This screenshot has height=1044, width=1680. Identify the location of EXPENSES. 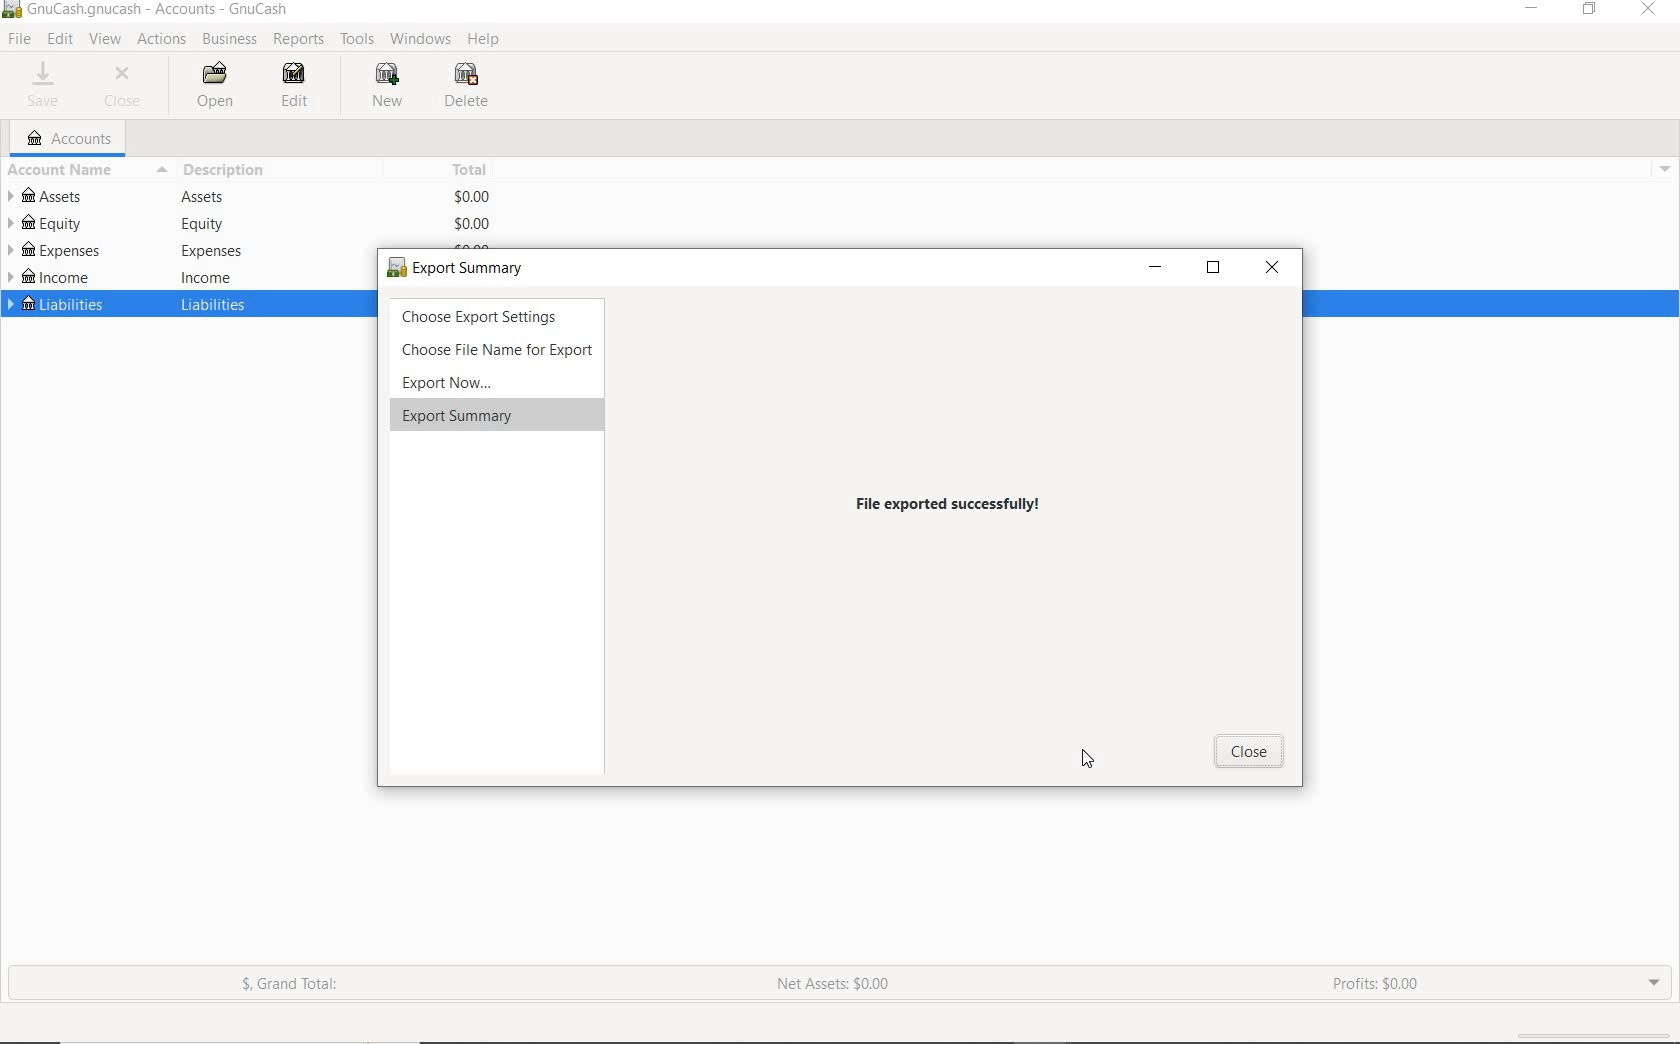
(54, 249).